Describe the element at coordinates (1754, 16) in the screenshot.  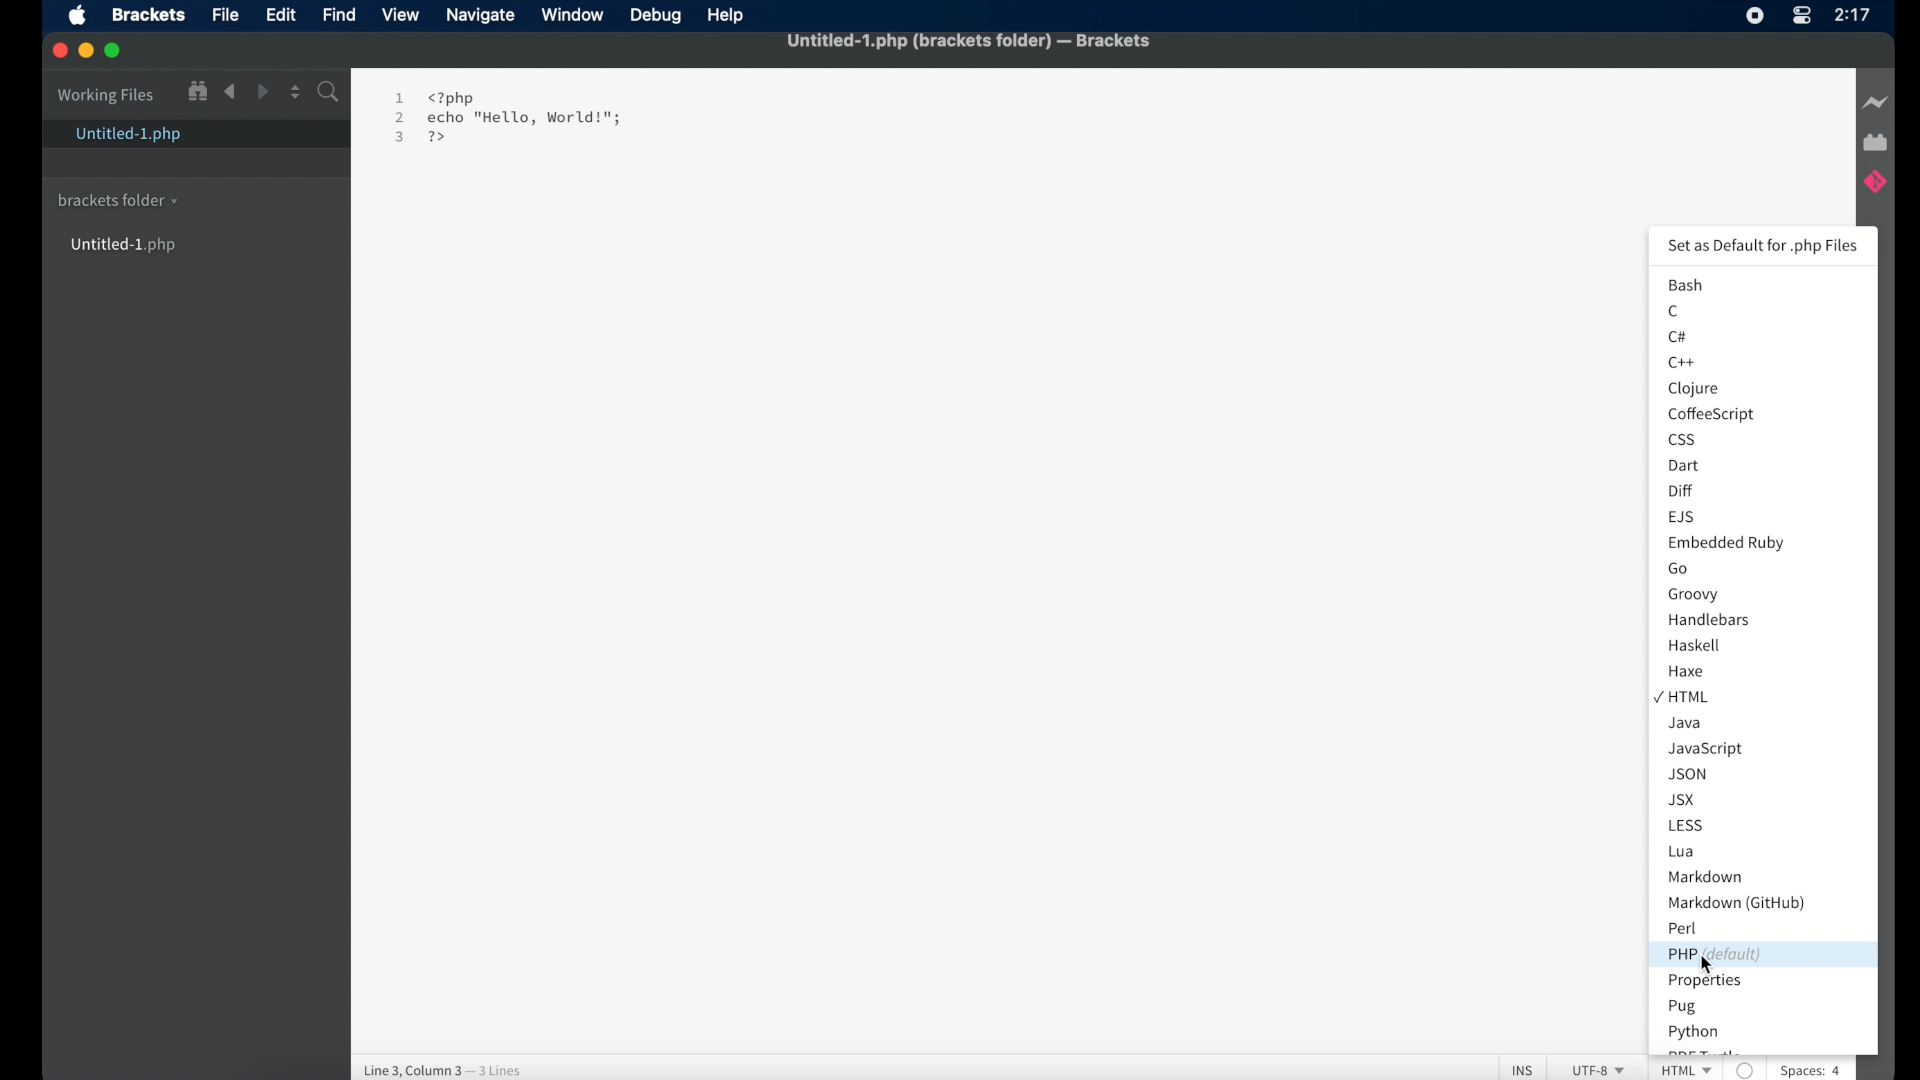
I see `screen recorder` at that location.